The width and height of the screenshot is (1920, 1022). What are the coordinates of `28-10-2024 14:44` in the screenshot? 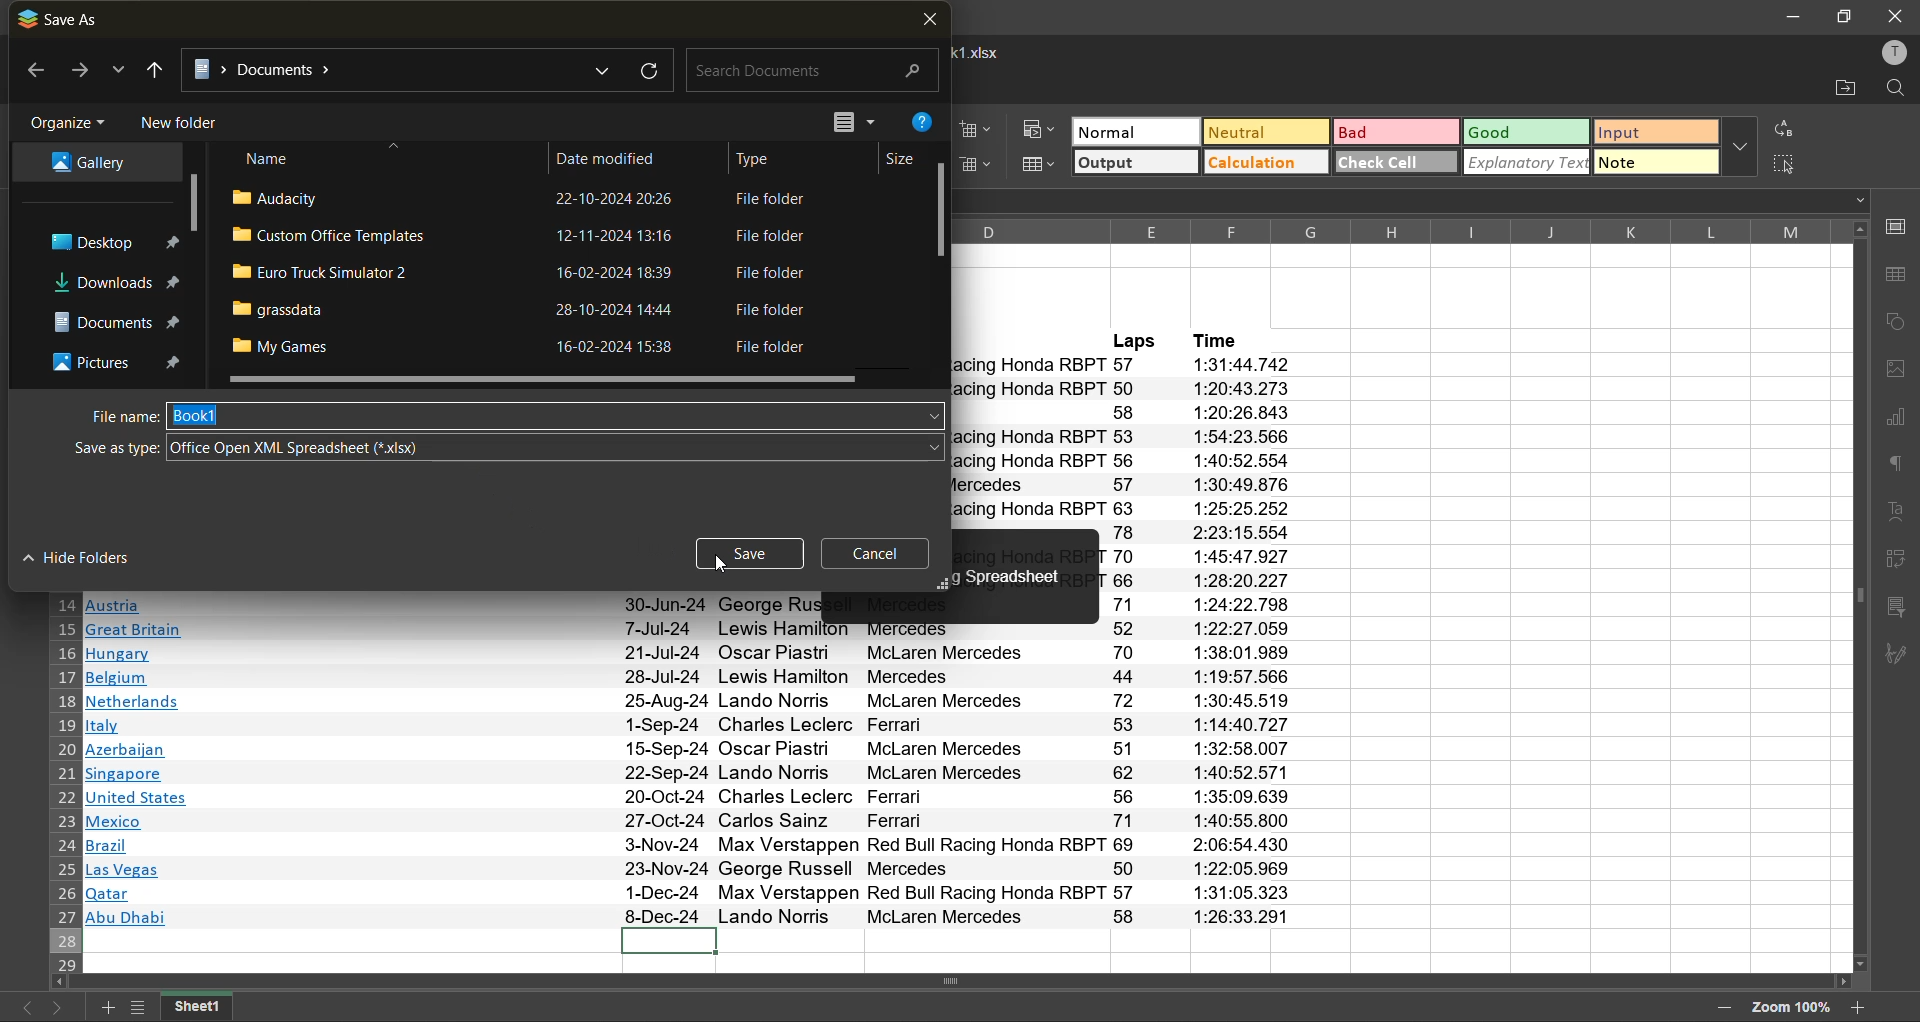 It's located at (607, 309).